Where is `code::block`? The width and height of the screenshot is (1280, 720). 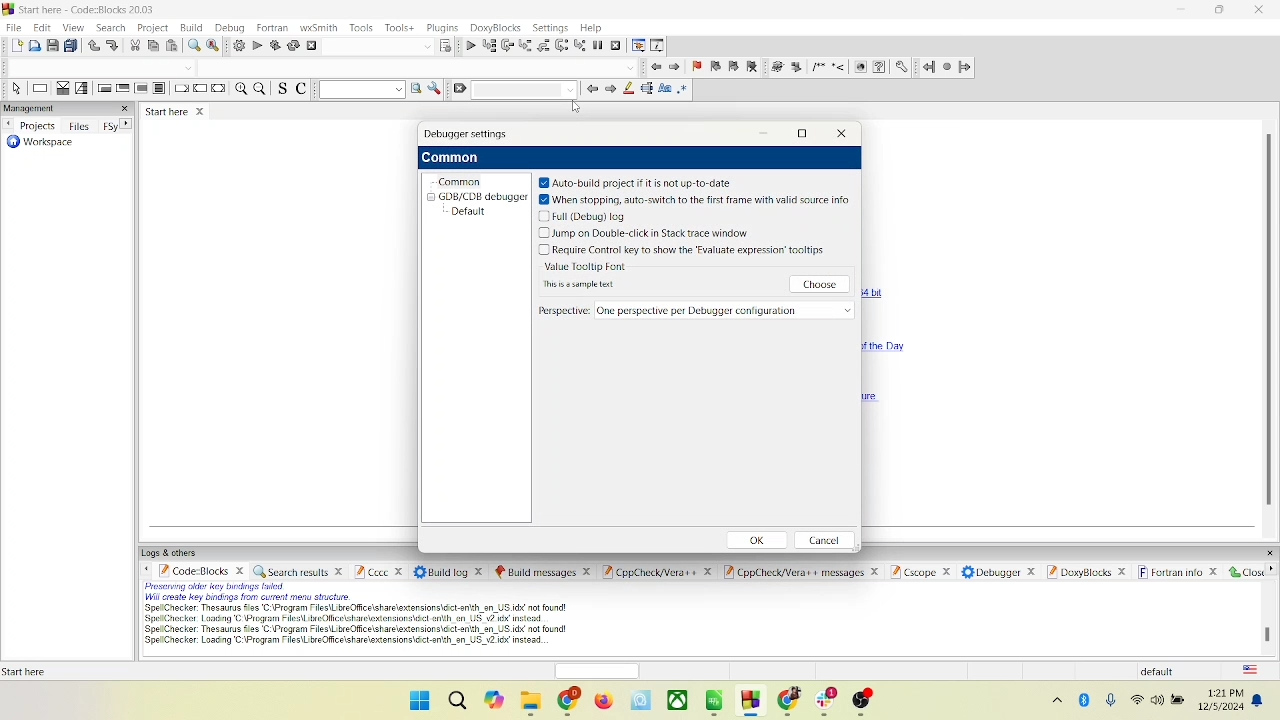 code::block is located at coordinates (90, 11).